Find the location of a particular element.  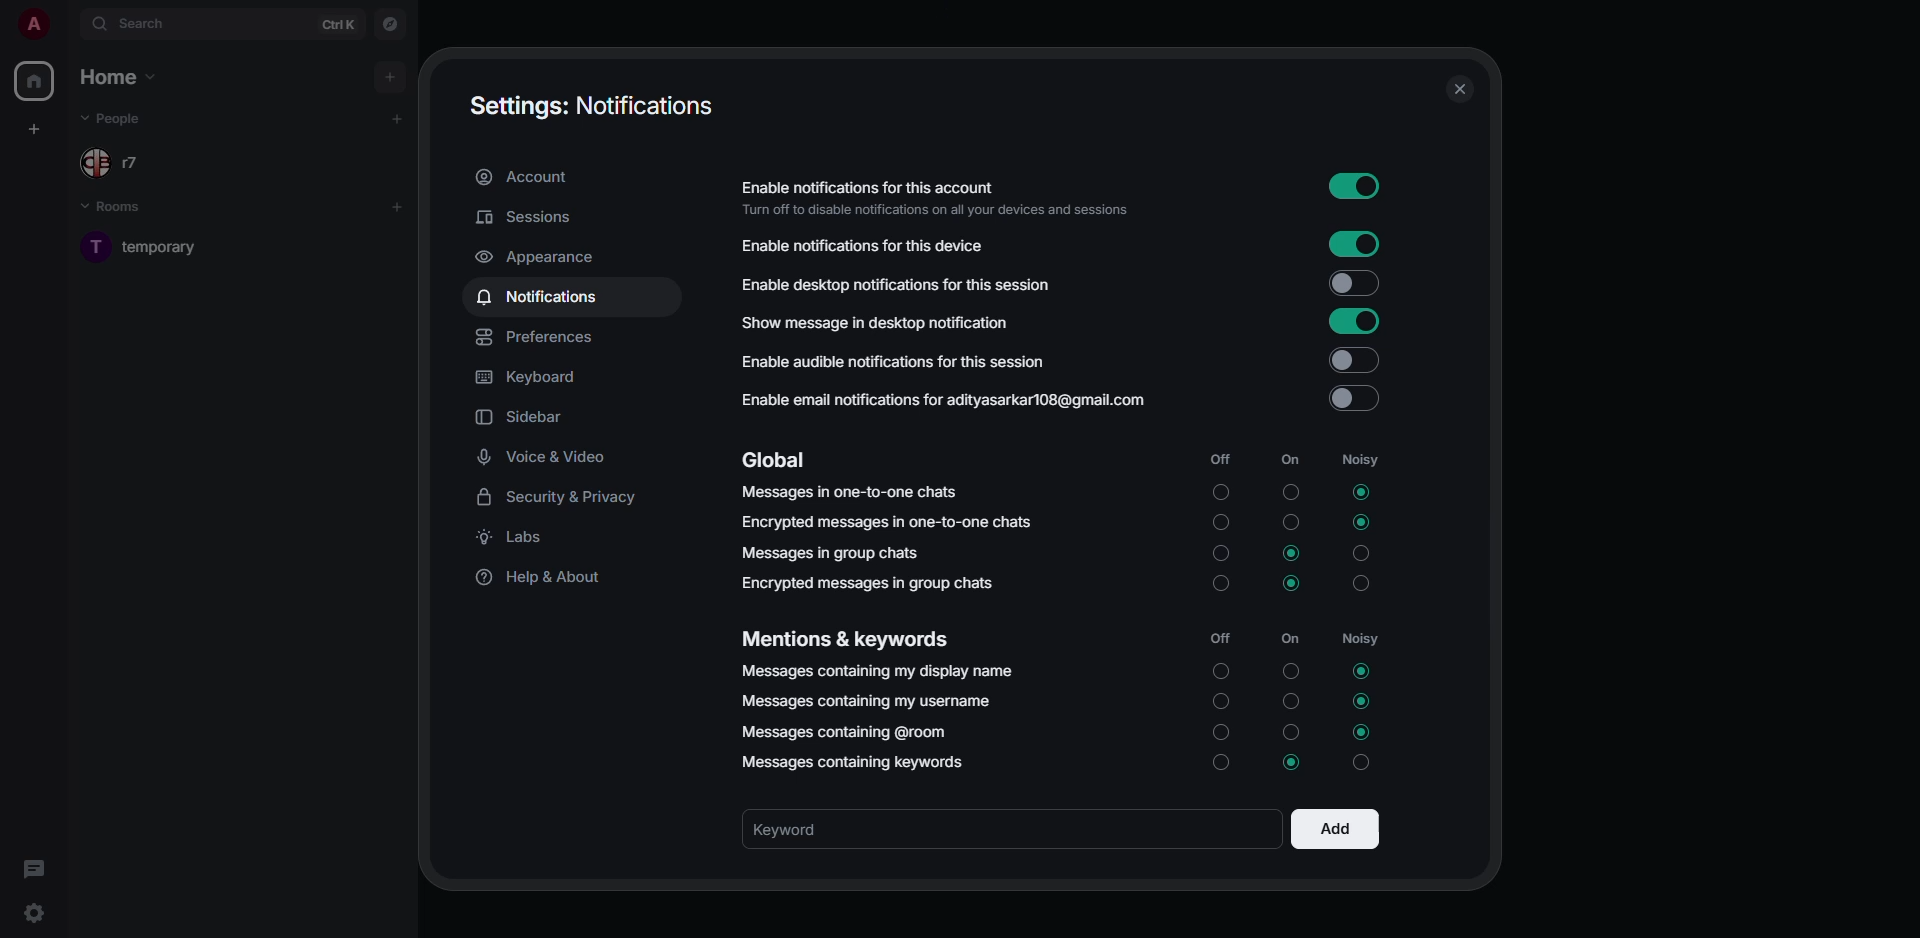

keyword is located at coordinates (806, 829).